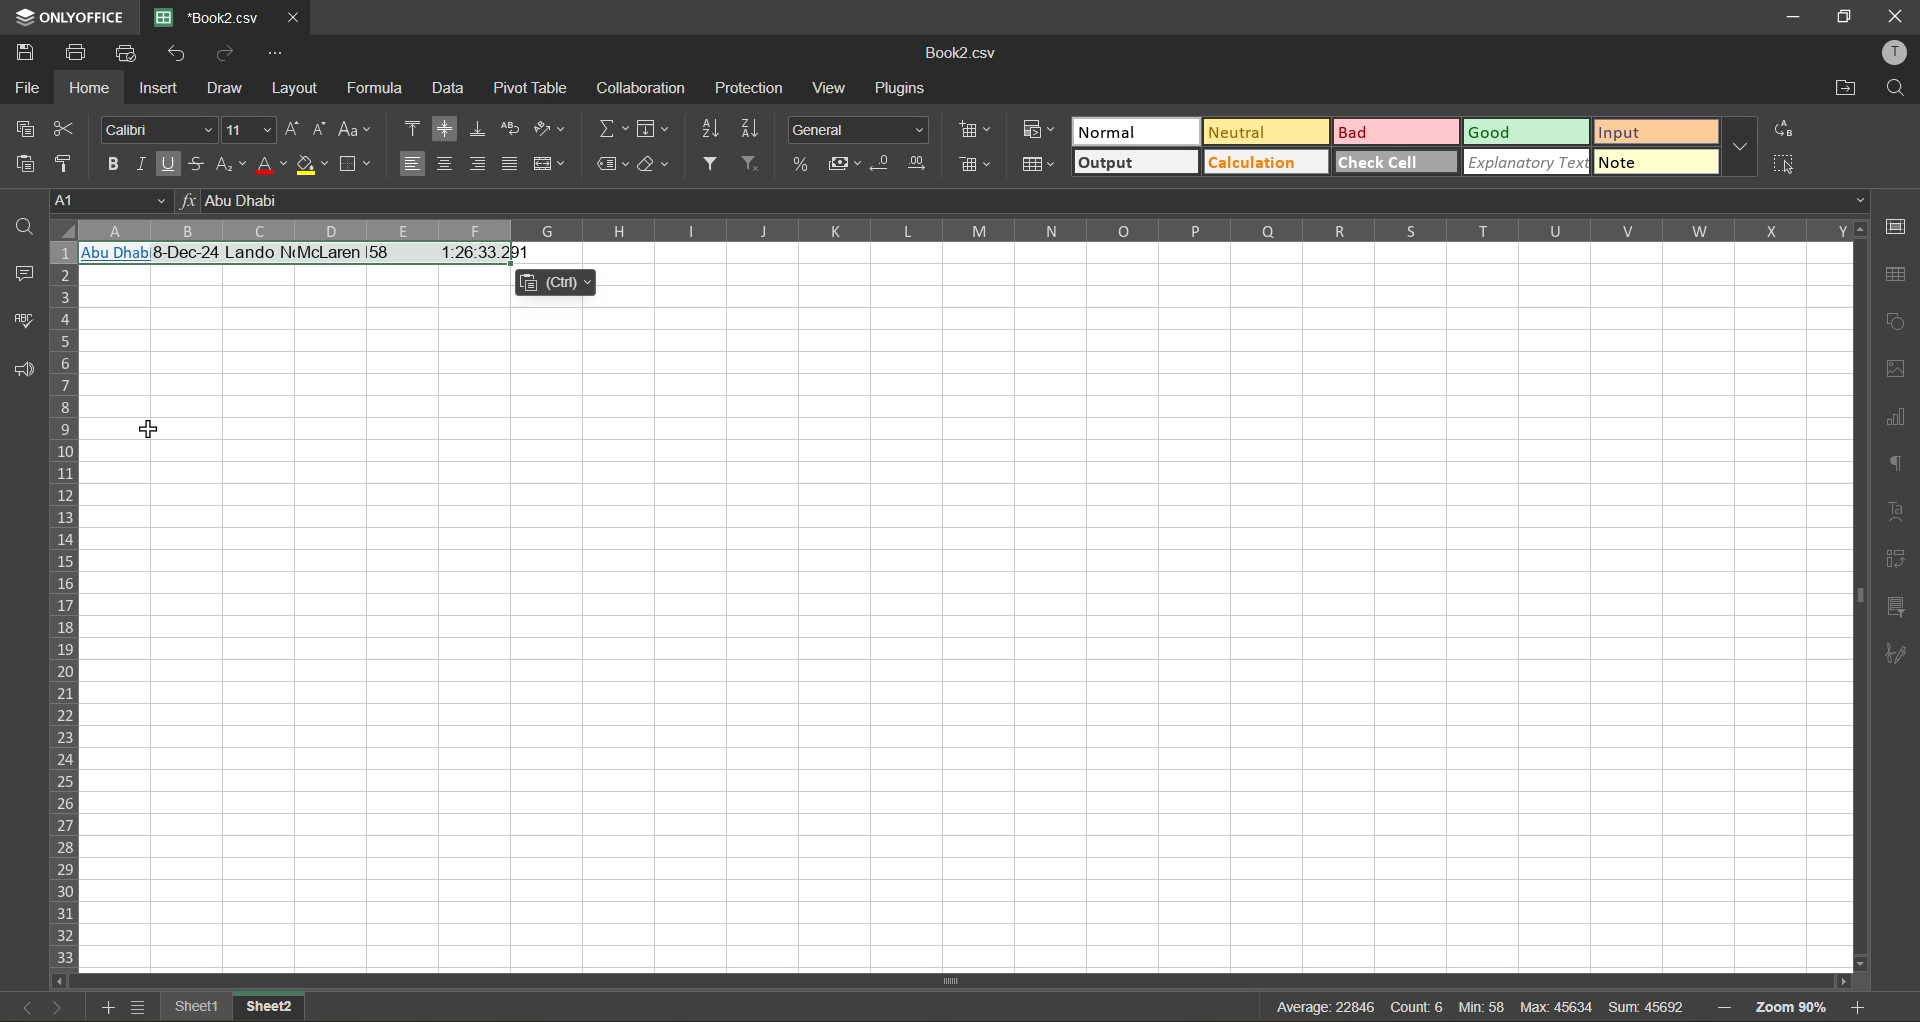  Describe the element at coordinates (510, 128) in the screenshot. I see `wrap text` at that location.